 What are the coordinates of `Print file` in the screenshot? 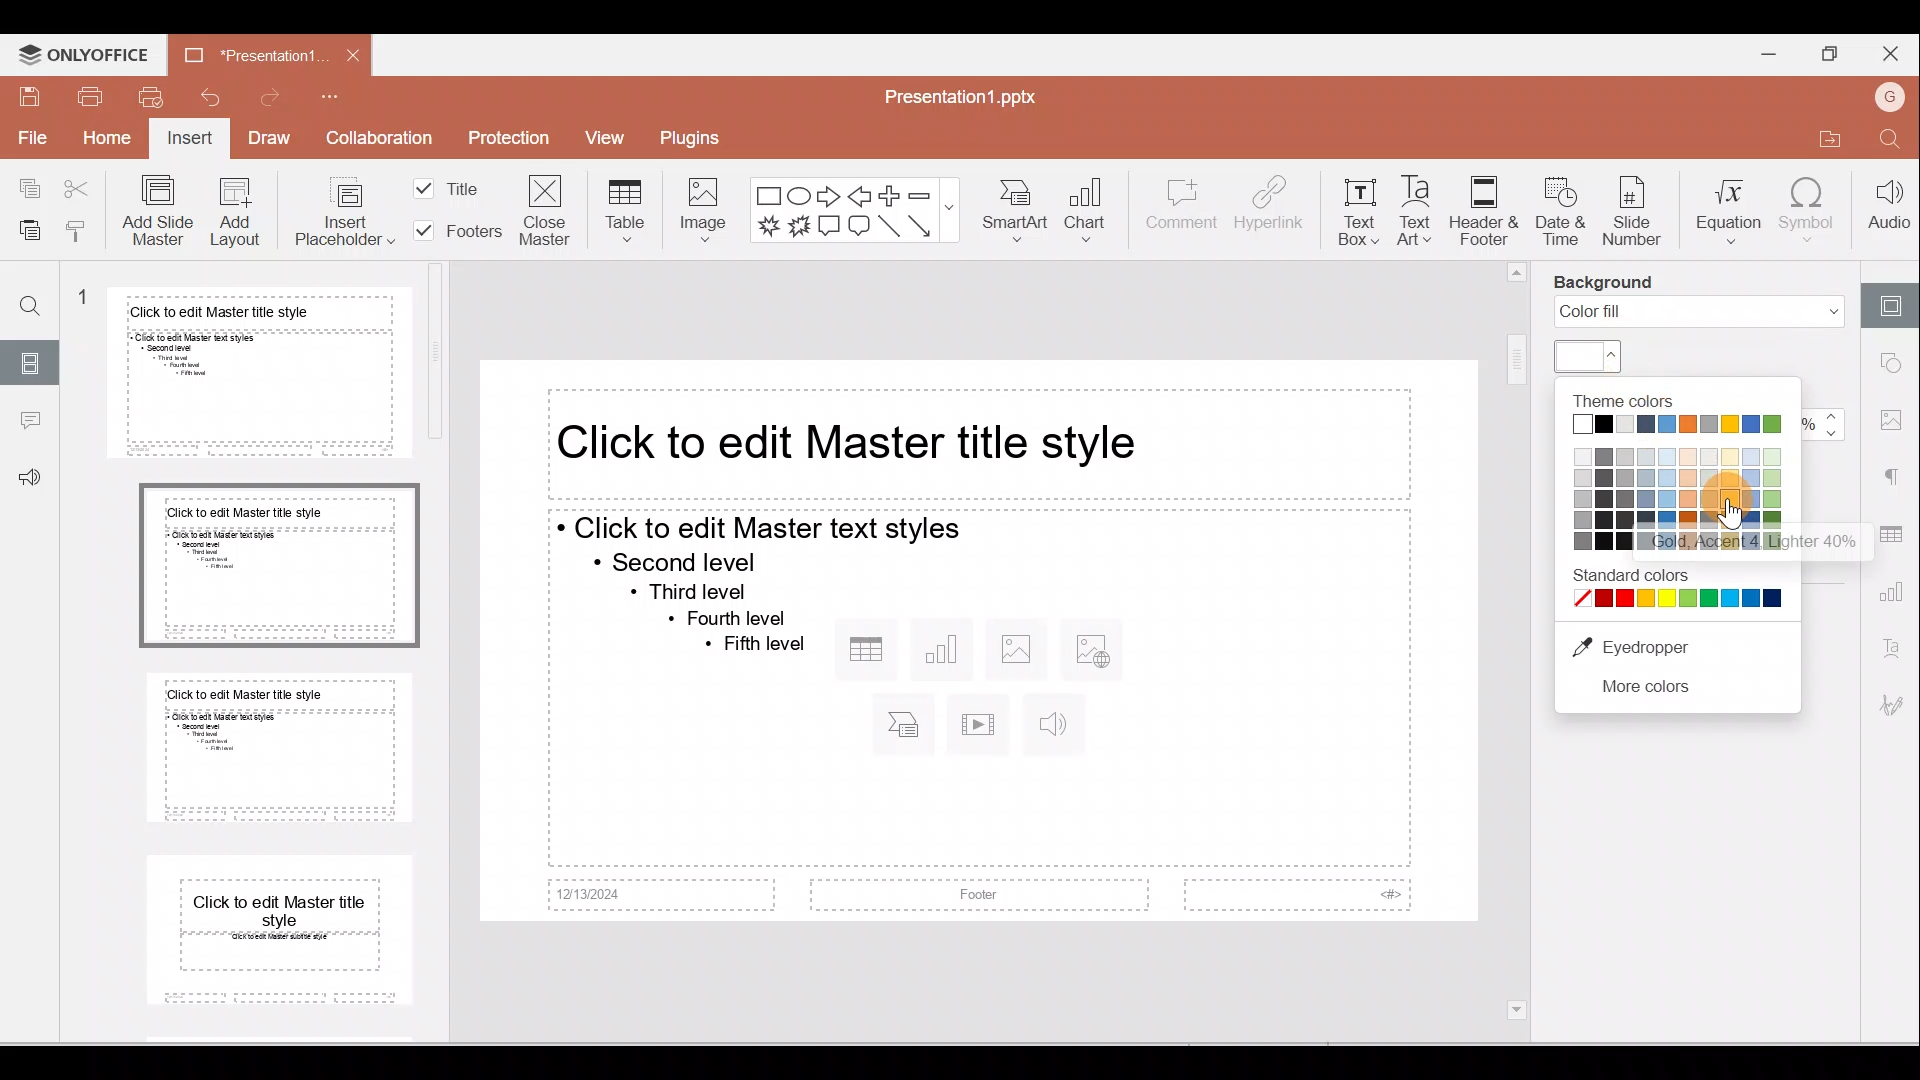 It's located at (89, 97).